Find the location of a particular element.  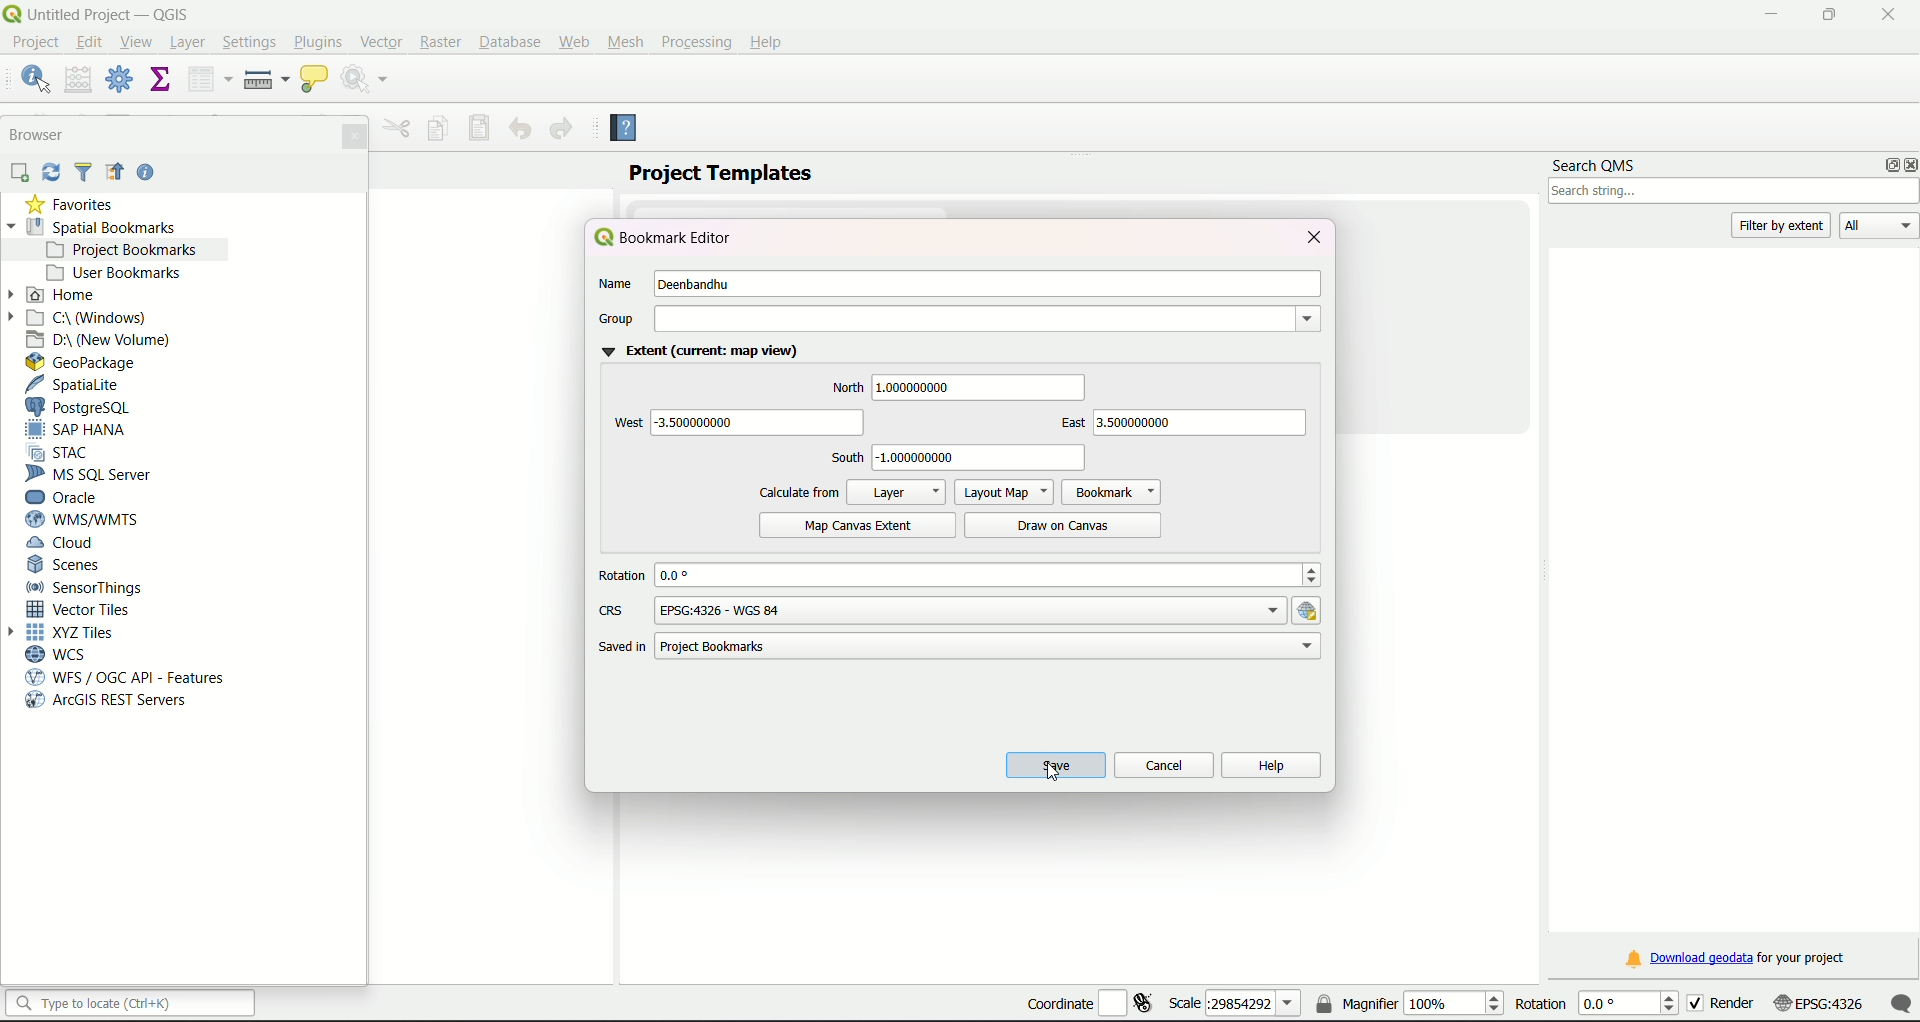

close is located at coordinates (1887, 13).